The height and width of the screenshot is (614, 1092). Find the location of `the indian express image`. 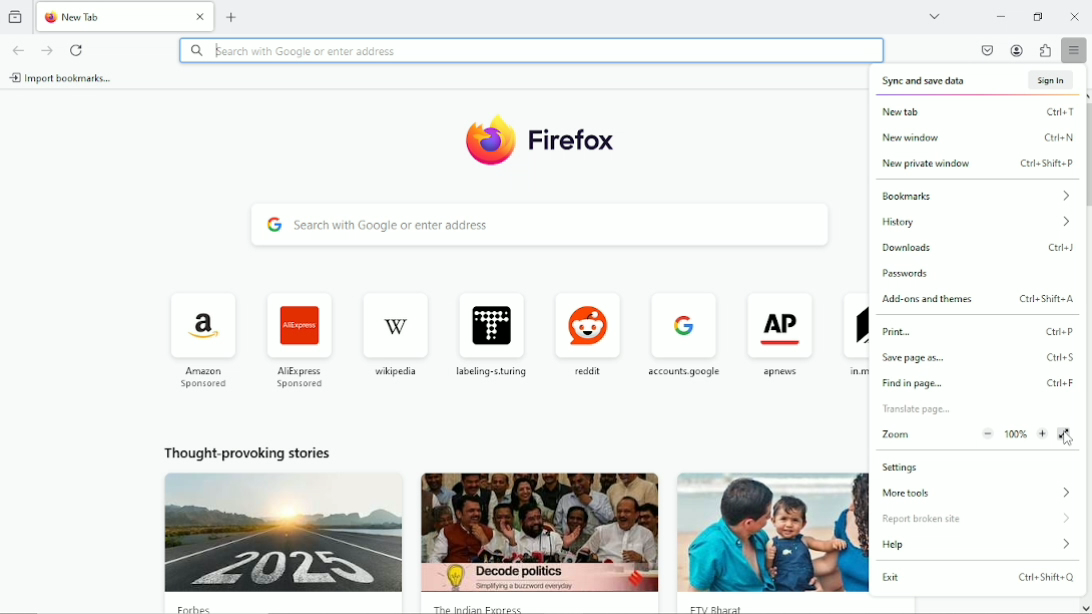

the indian express image is located at coordinates (541, 530).